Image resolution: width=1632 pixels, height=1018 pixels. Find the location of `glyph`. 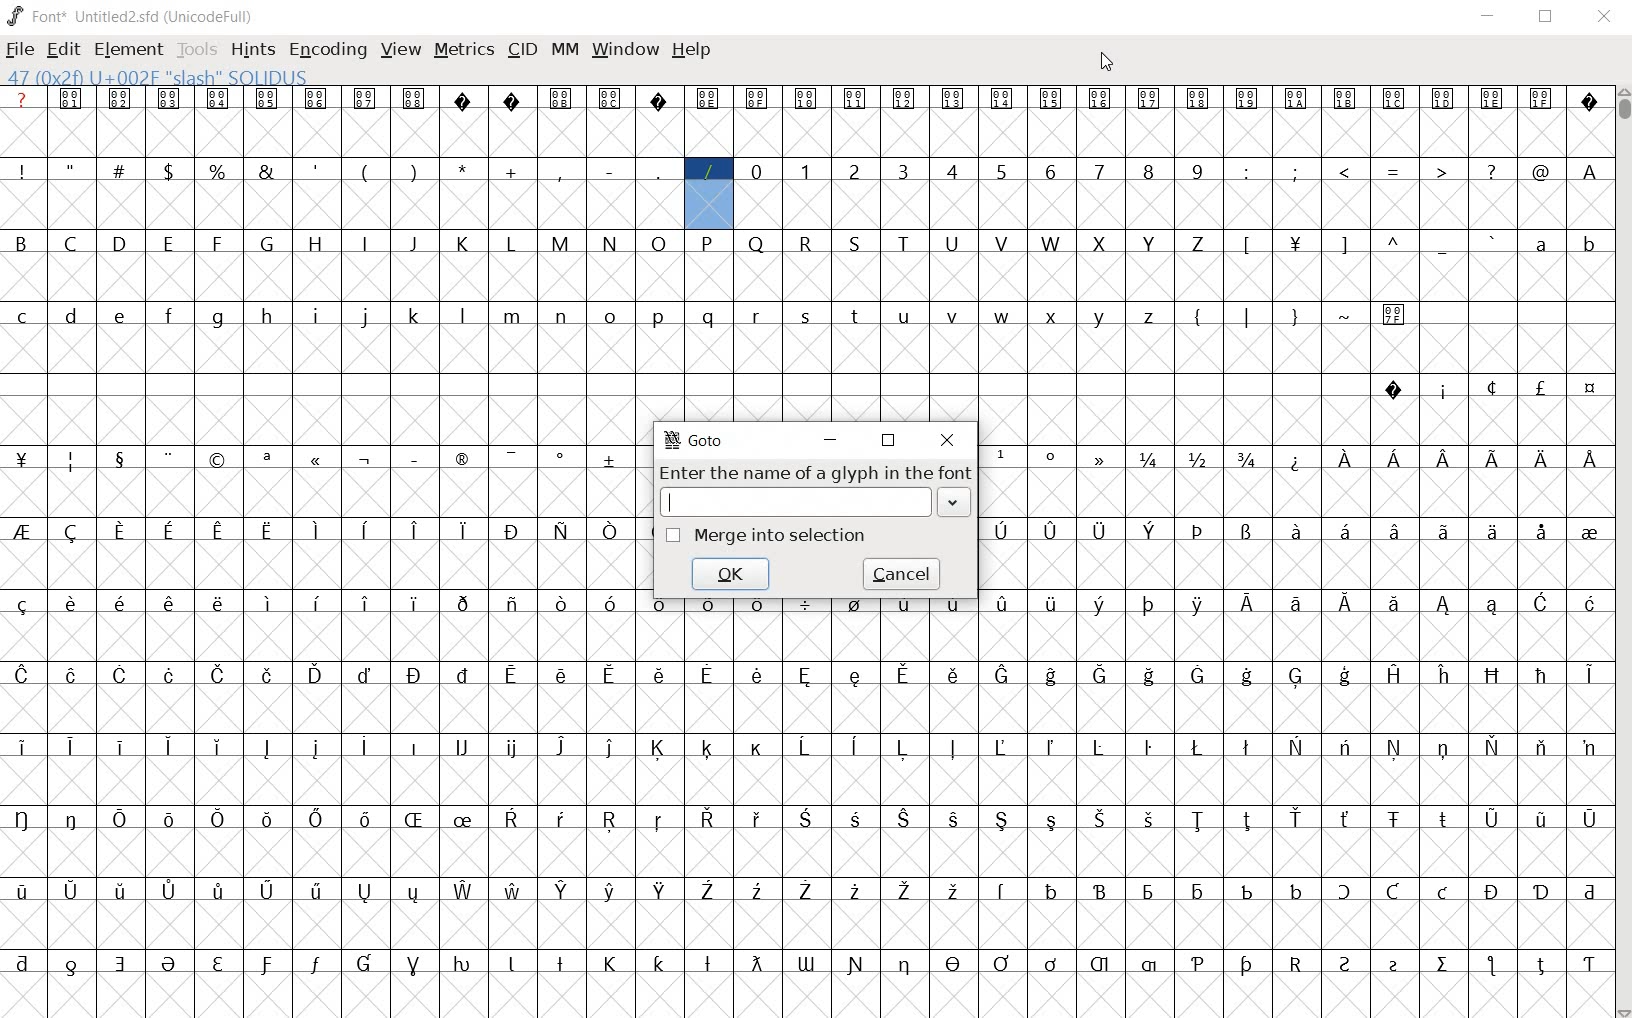

glyph is located at coordinates (169, 675).